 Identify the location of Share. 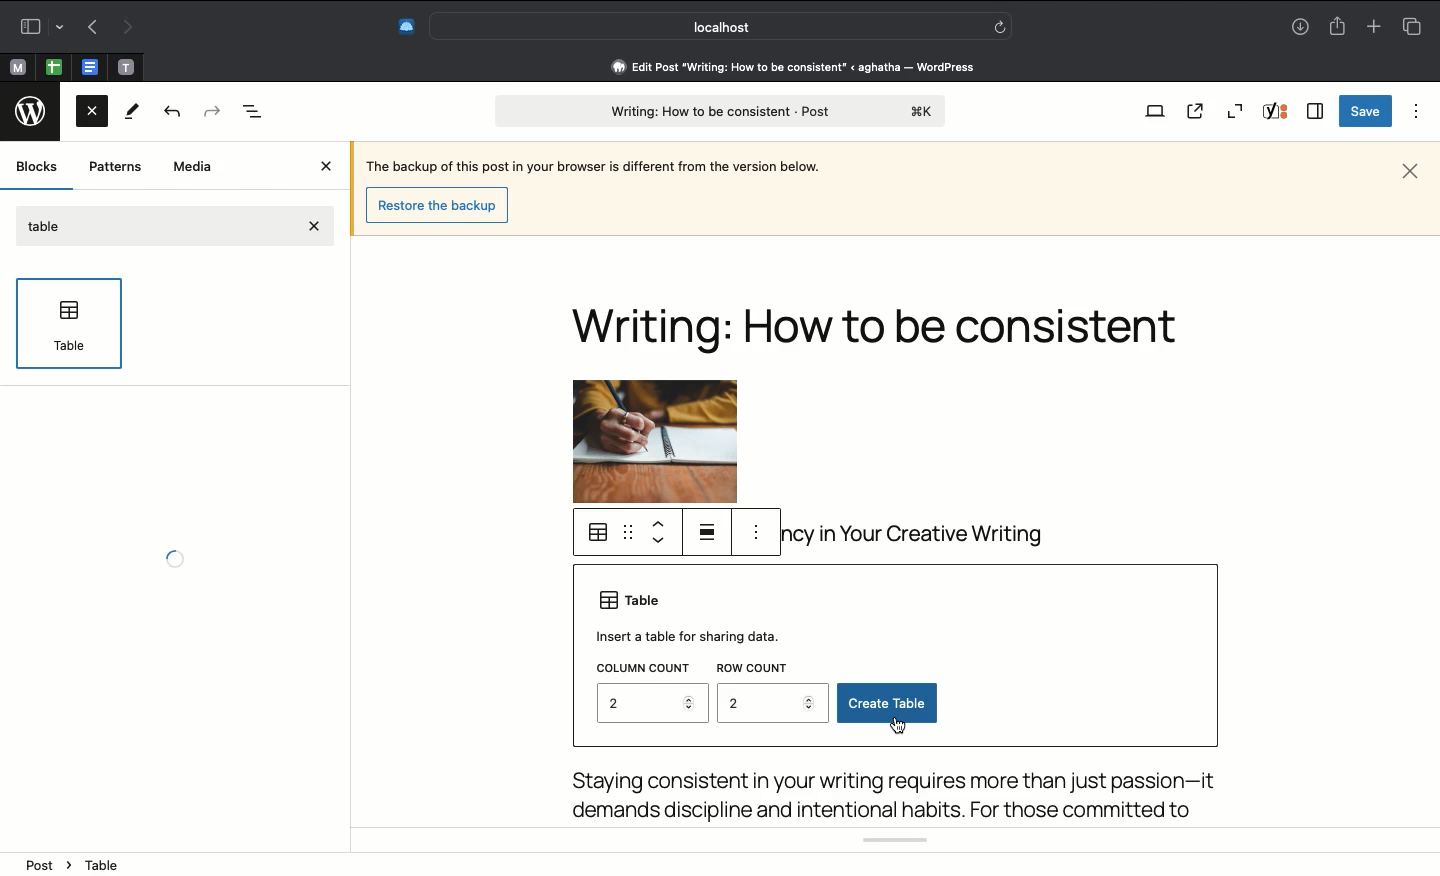
(1339, 27).